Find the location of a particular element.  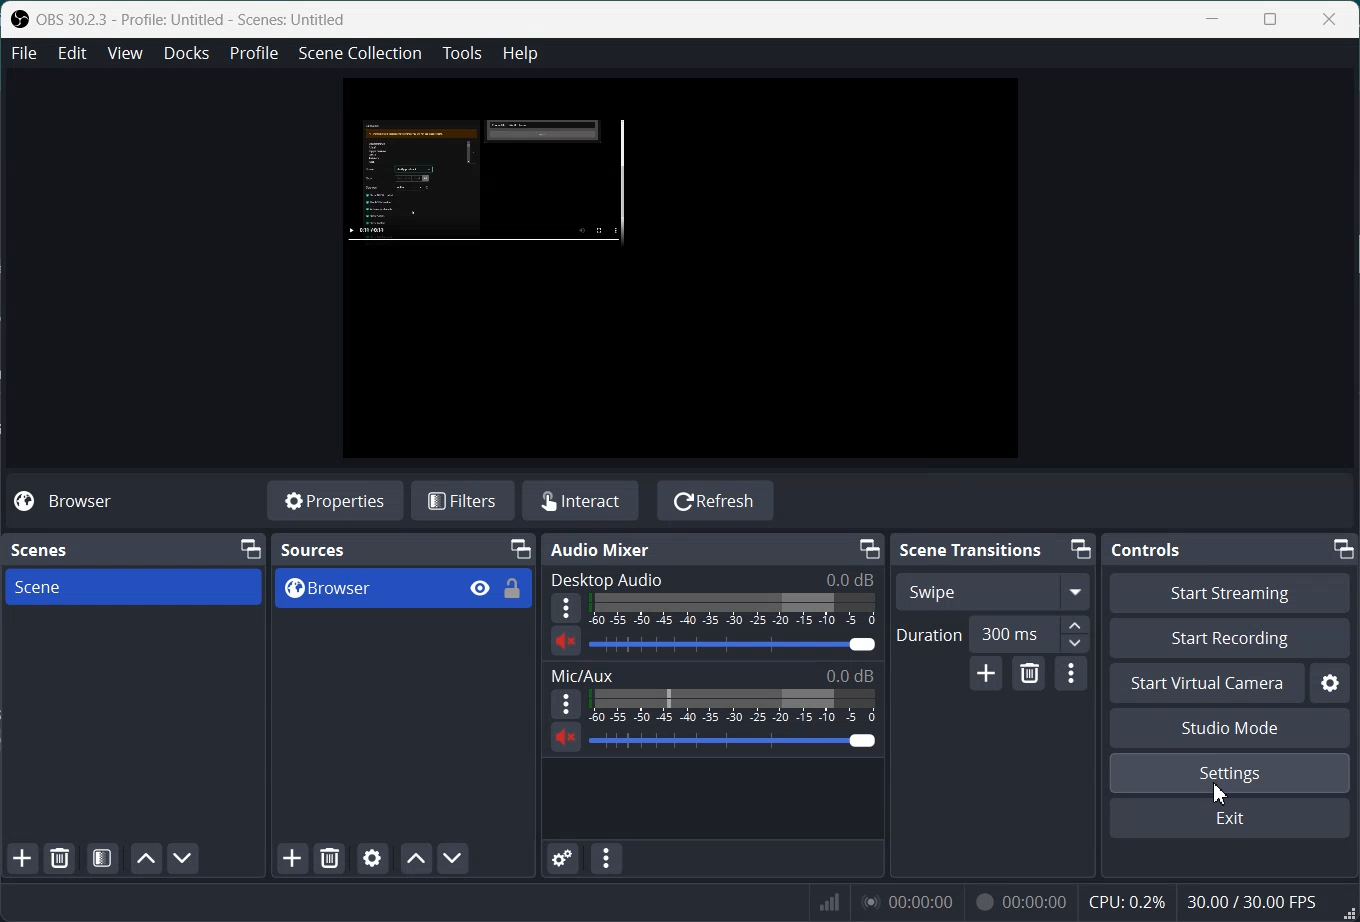

Refresh is located at coordinates (715, 499).